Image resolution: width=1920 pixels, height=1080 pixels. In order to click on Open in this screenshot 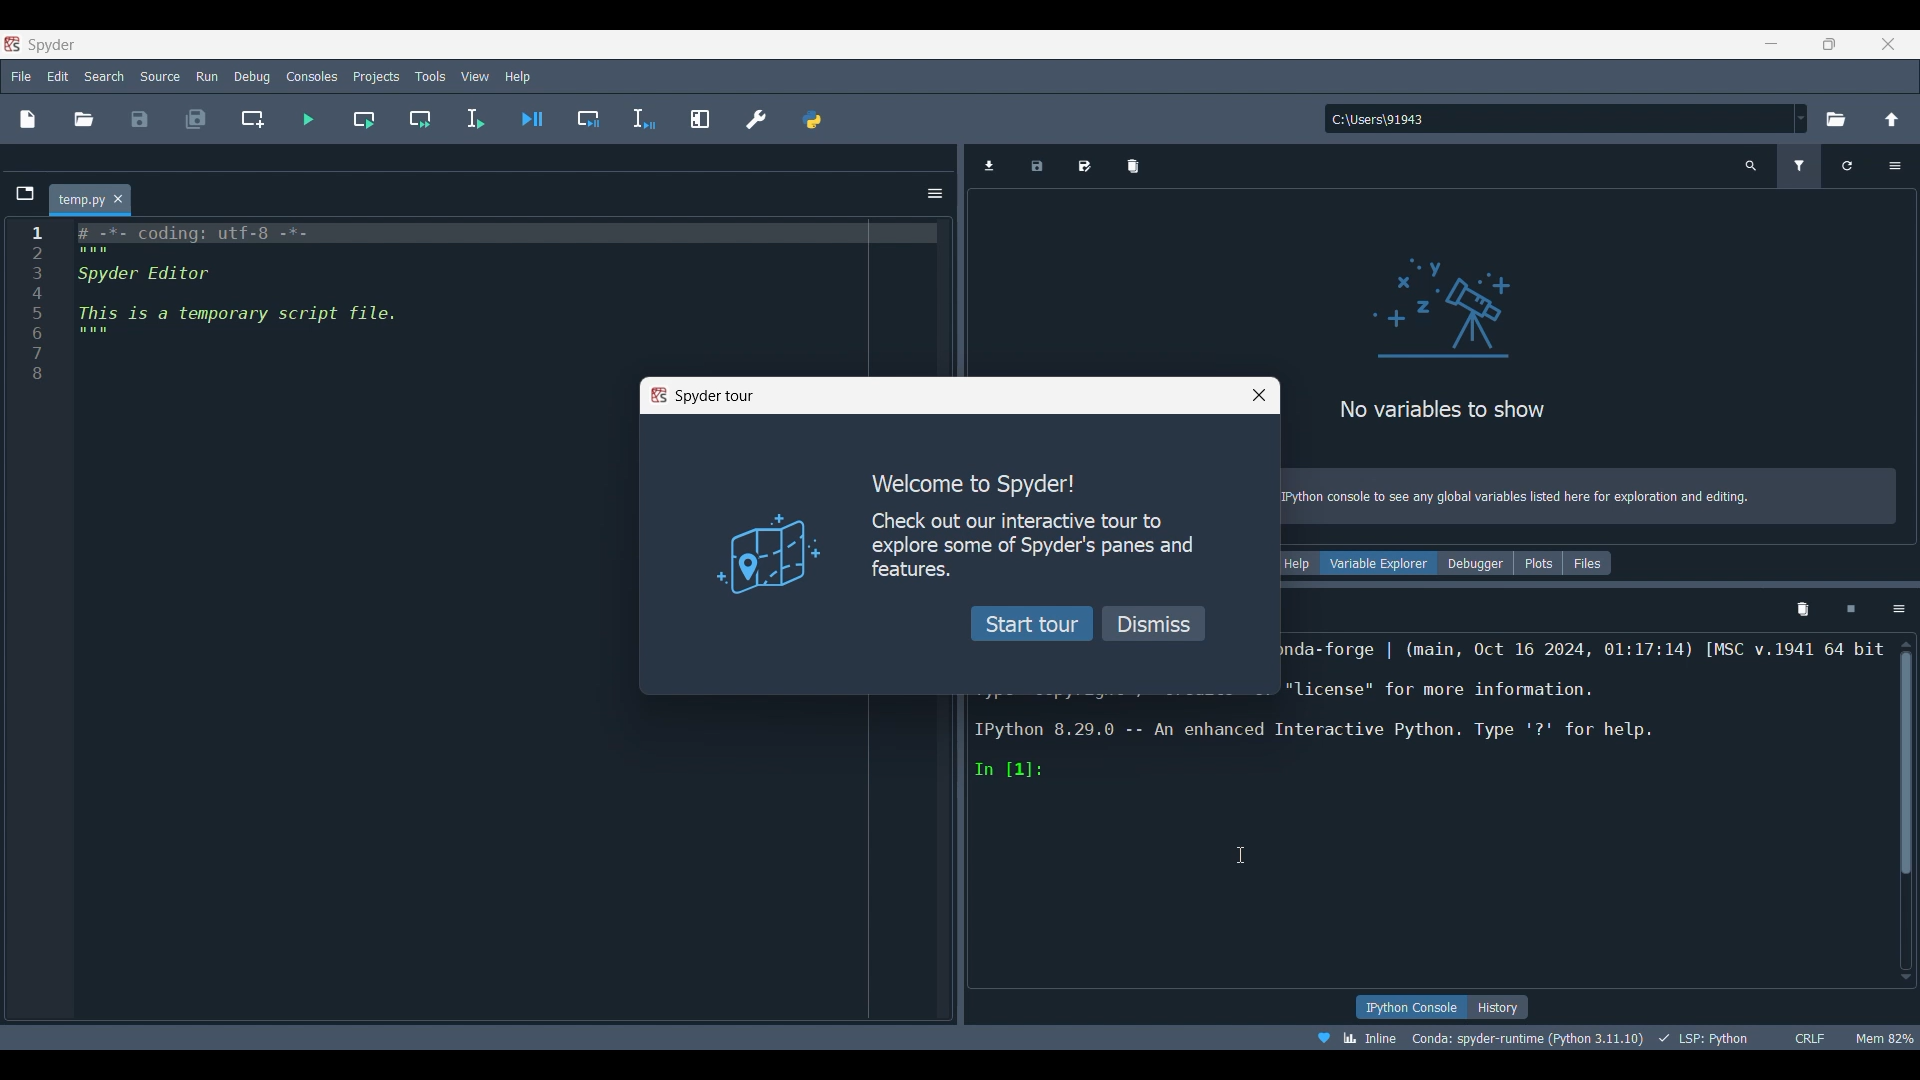, I will do `click(84, 119)`.